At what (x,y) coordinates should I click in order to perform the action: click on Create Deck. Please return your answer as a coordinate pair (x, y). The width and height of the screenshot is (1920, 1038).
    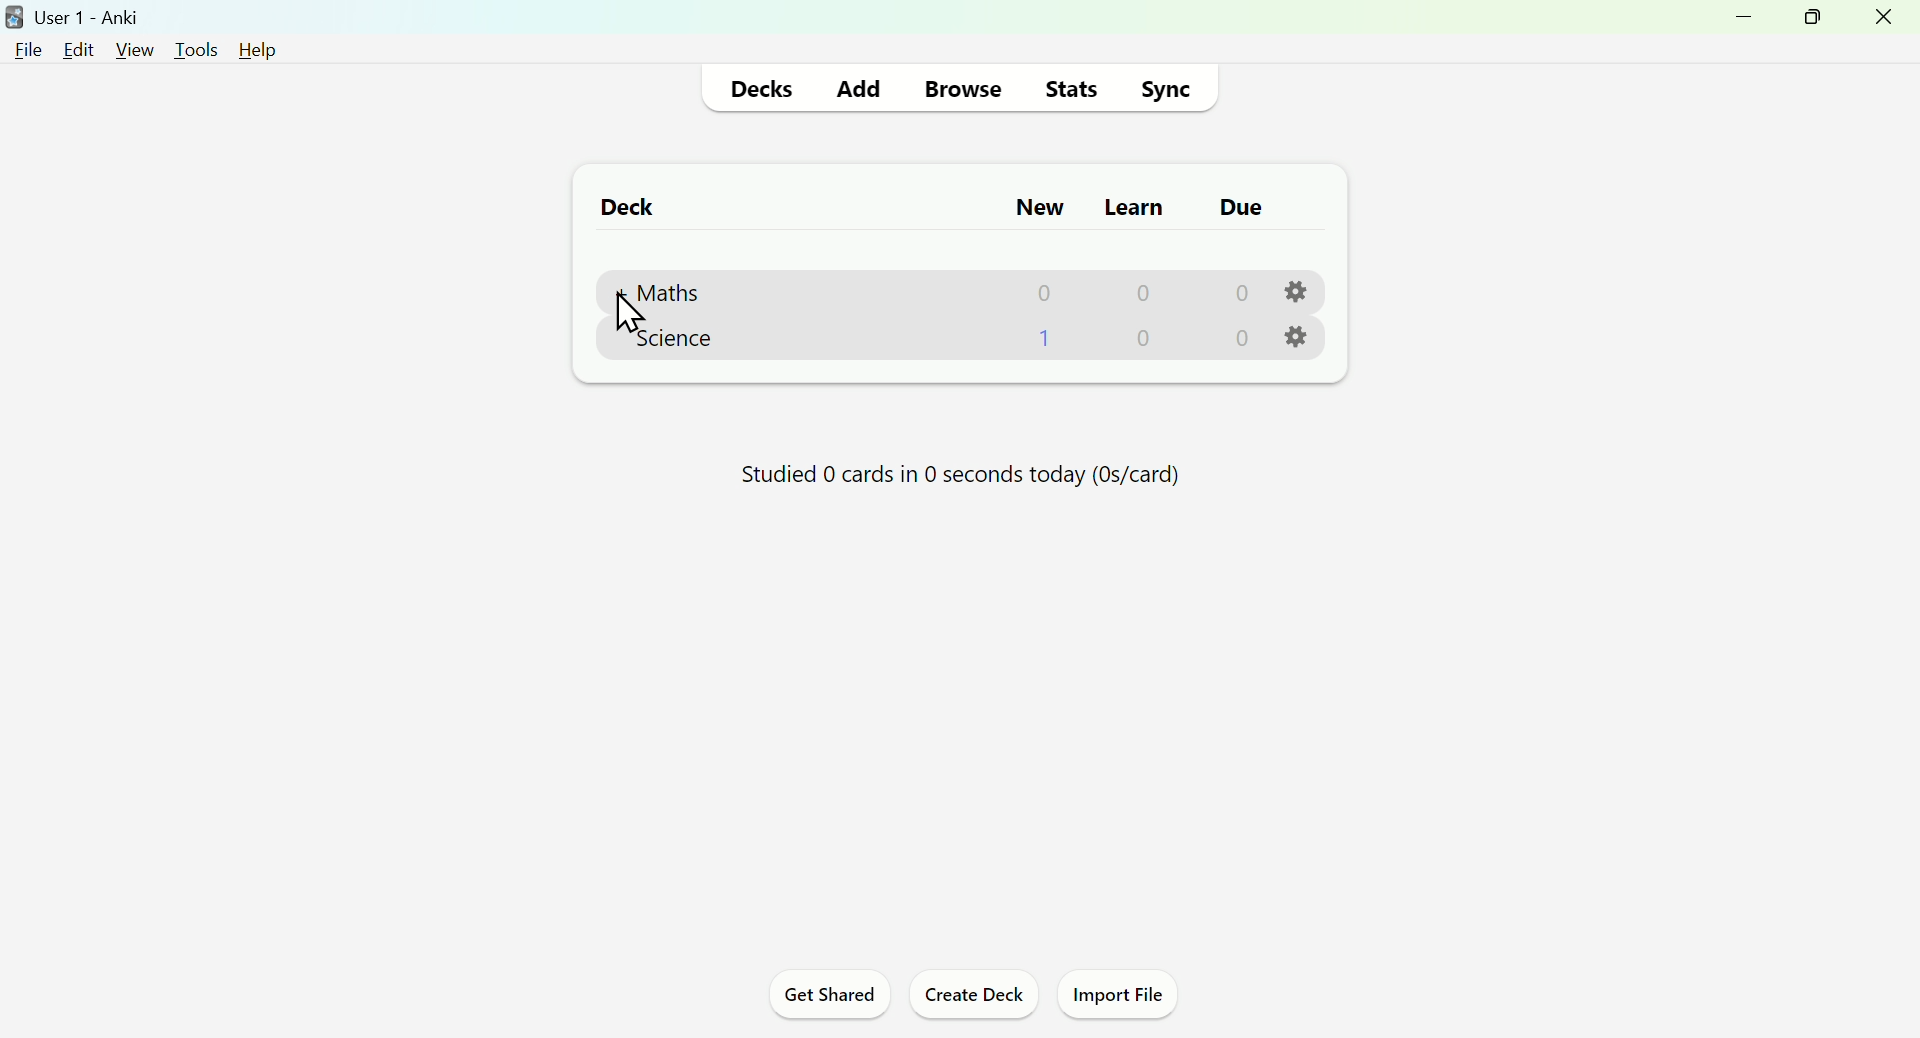
    Looking at the image, I should click on (973, 999).